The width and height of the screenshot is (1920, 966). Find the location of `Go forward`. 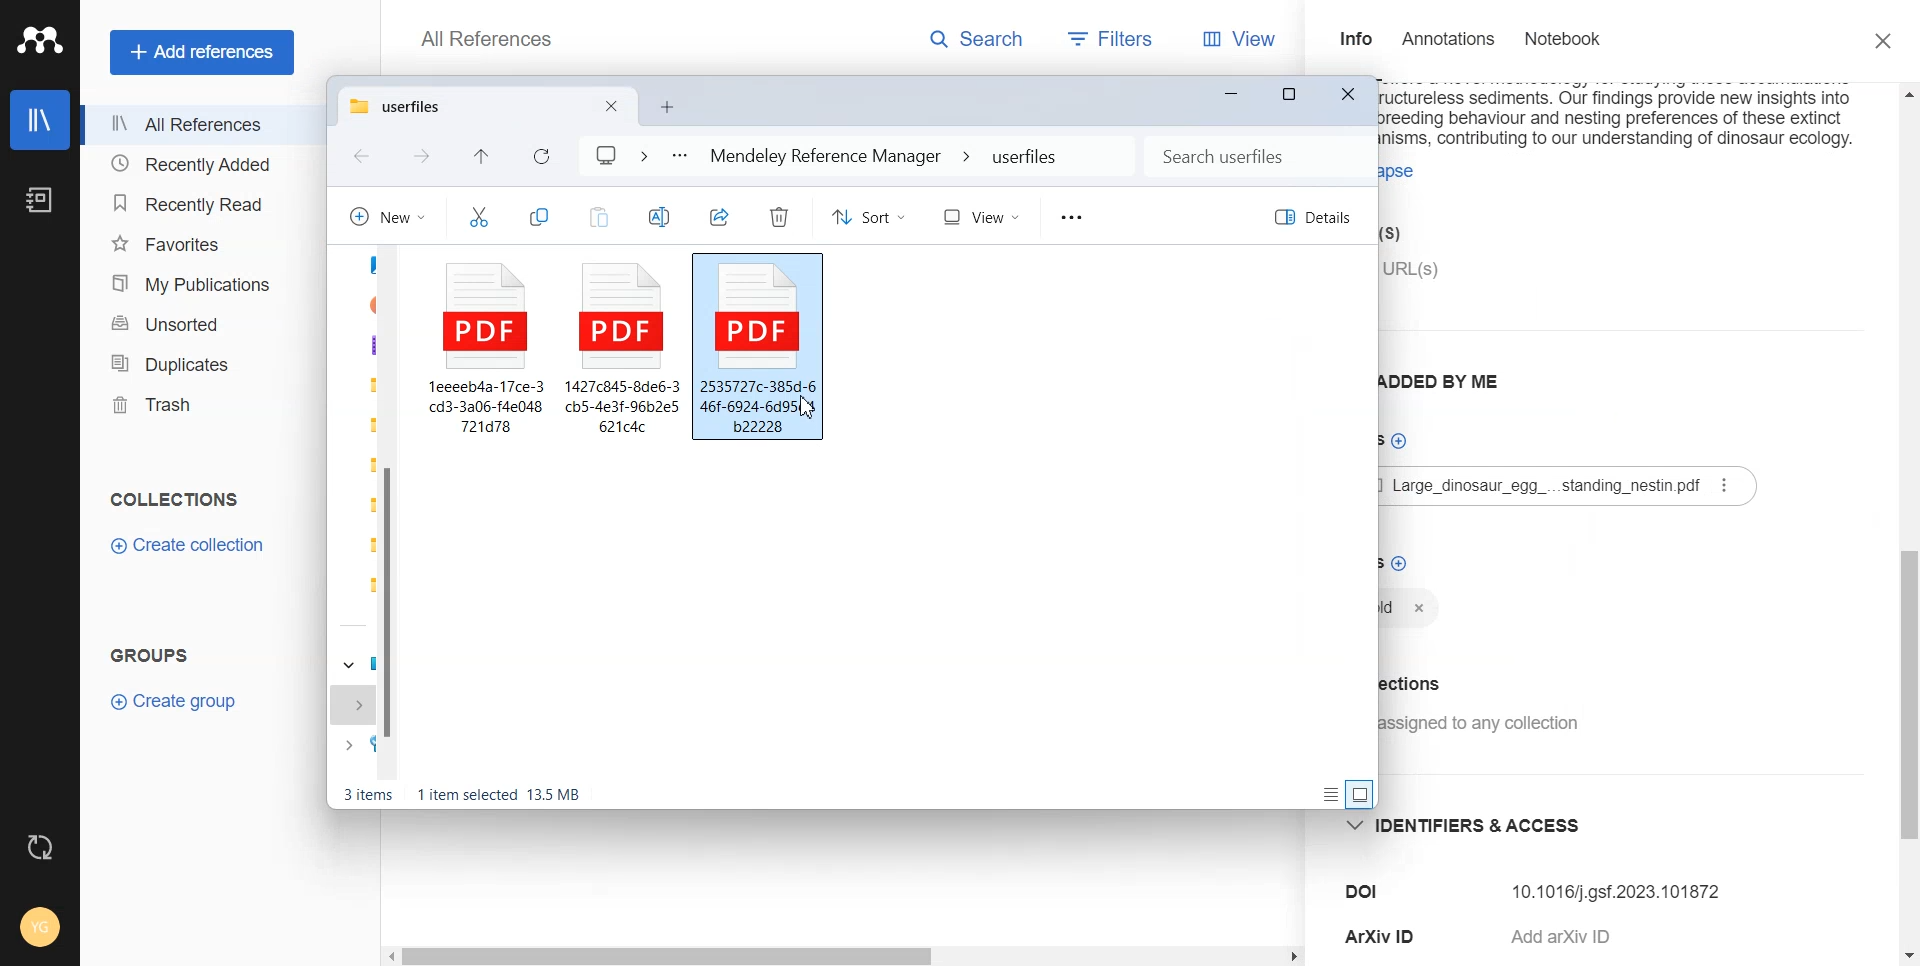

Go forward is located at coordinates (422, 155).